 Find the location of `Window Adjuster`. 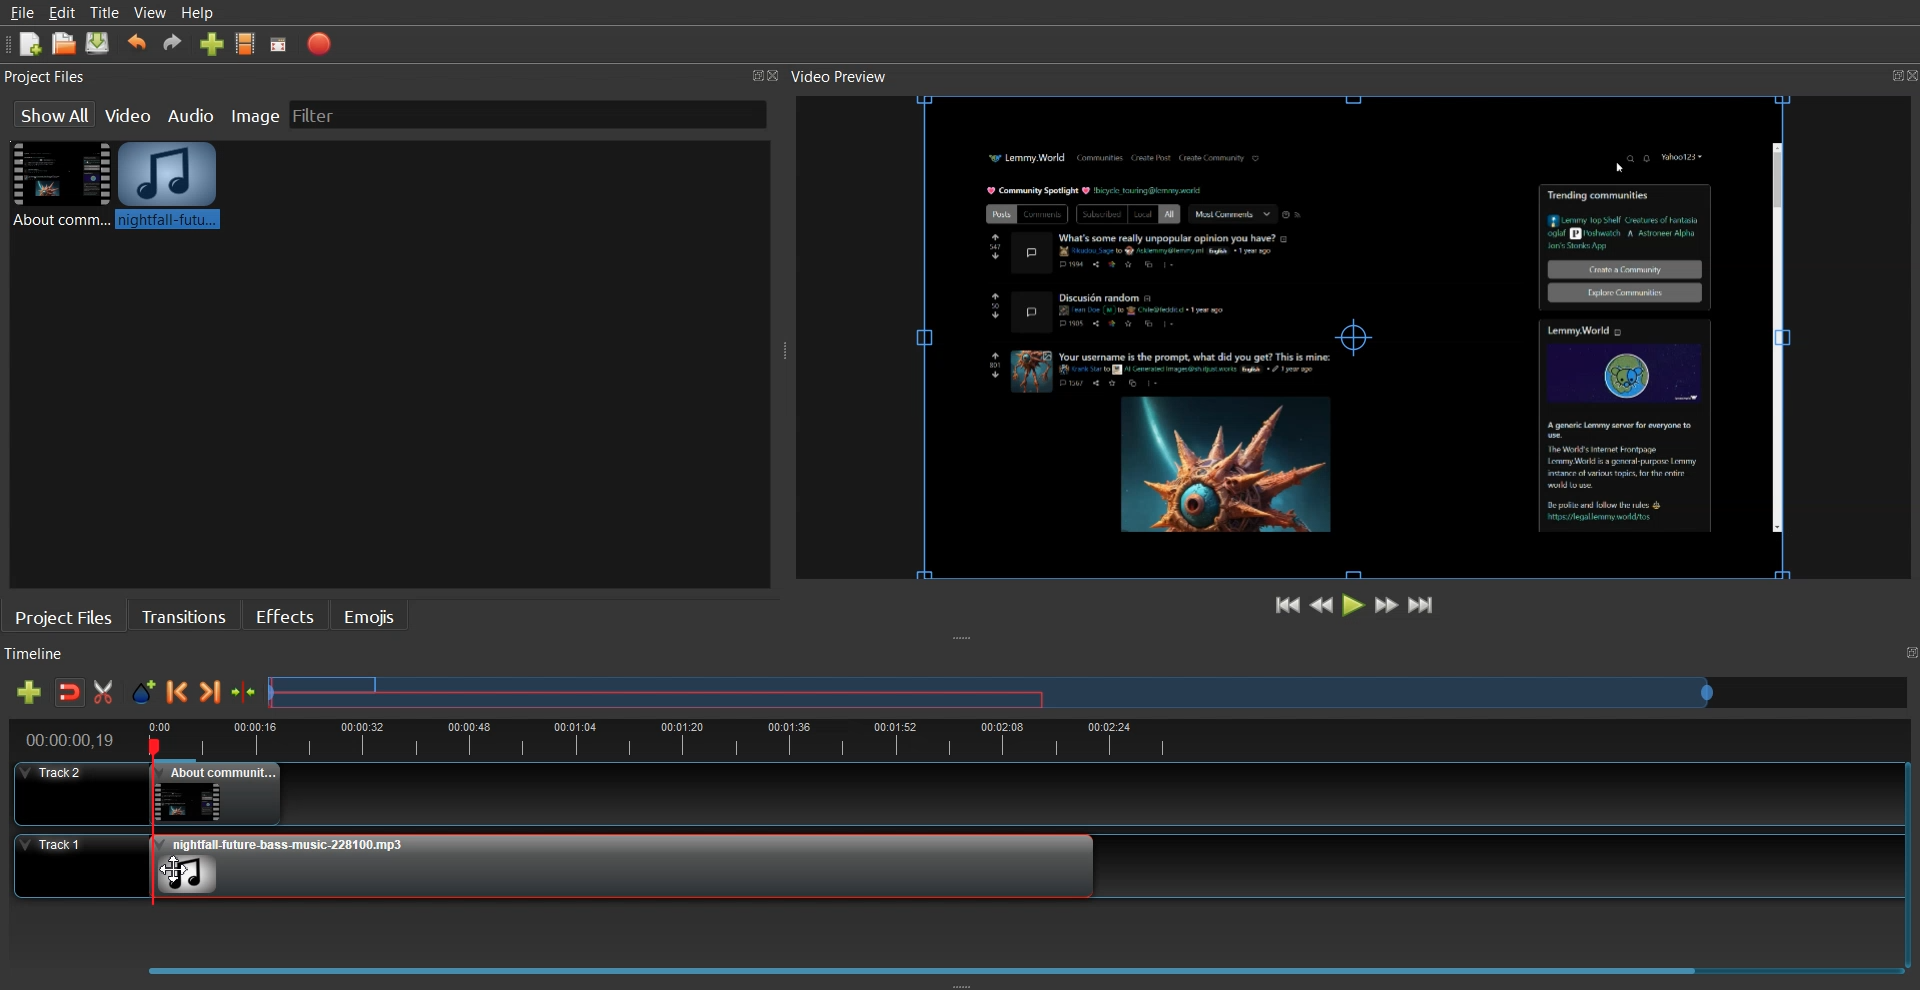

Window Adjuster is located at coordinates (785, 355).